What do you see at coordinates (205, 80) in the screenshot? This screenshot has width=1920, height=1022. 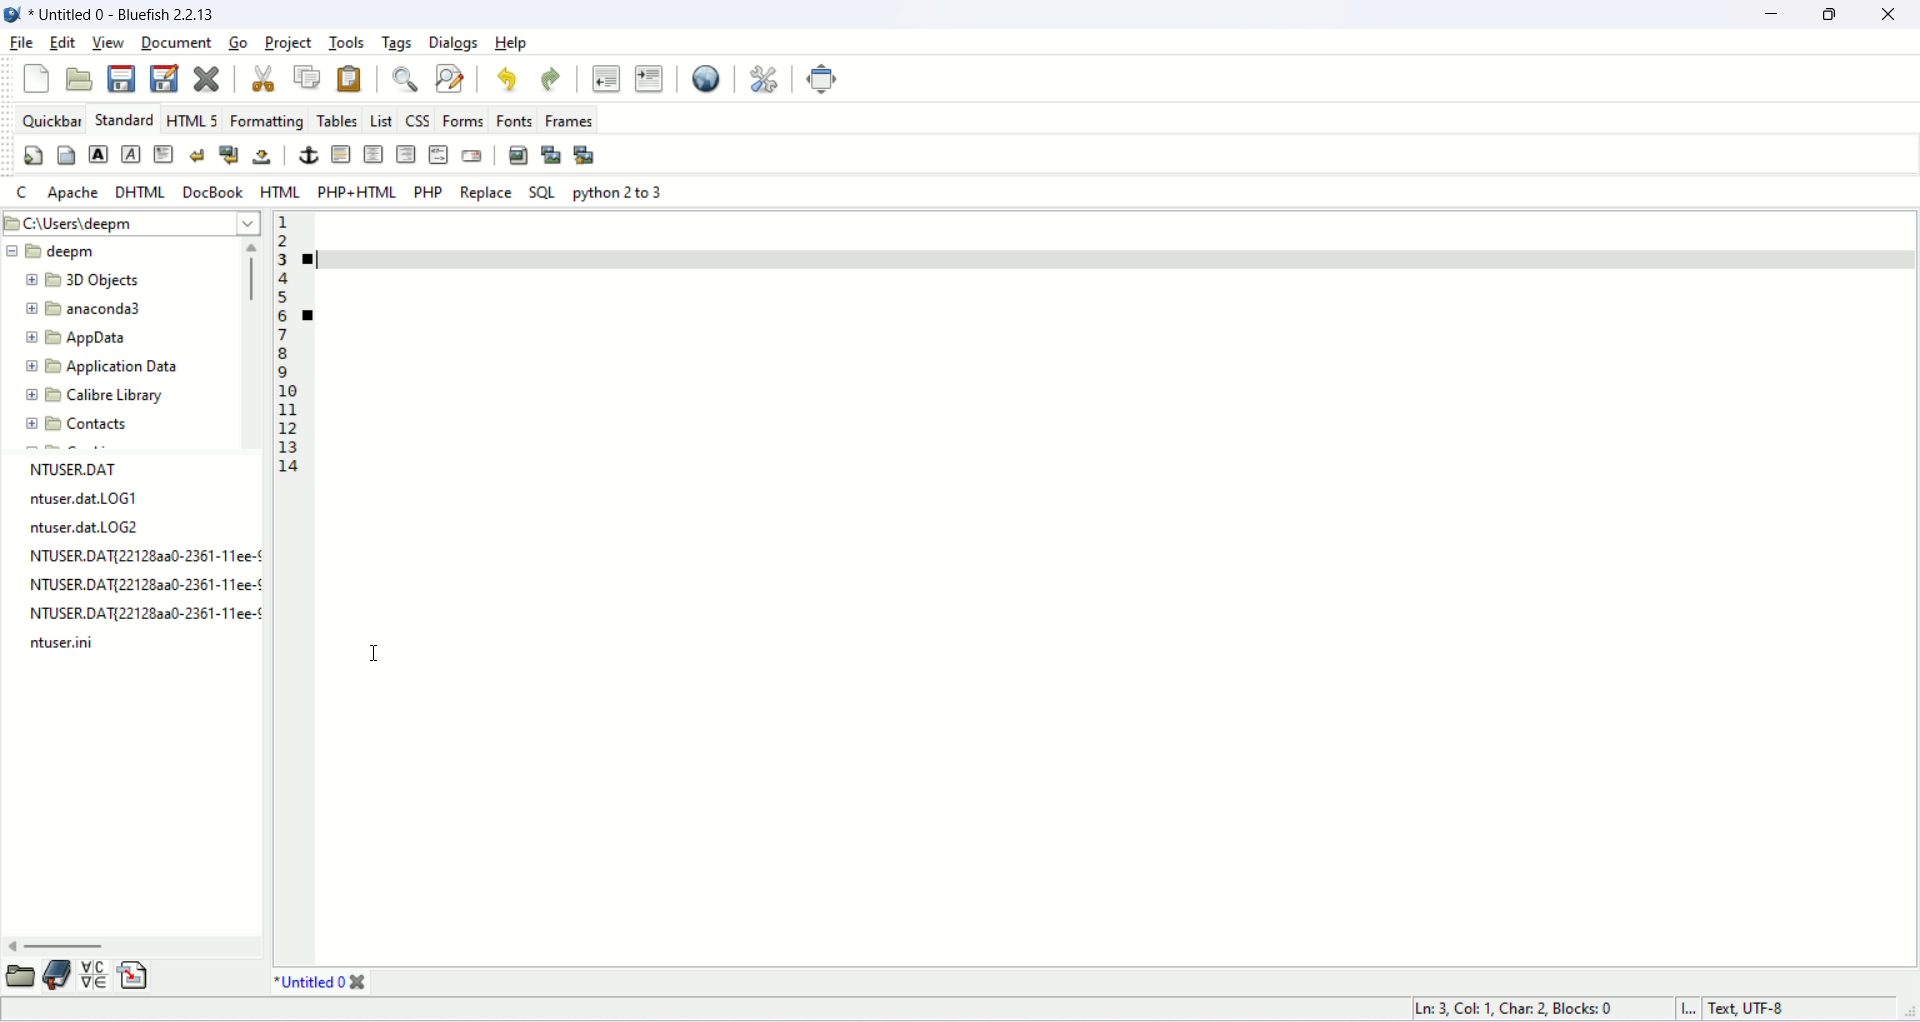 I see `close` at bounding box center [205, 80].